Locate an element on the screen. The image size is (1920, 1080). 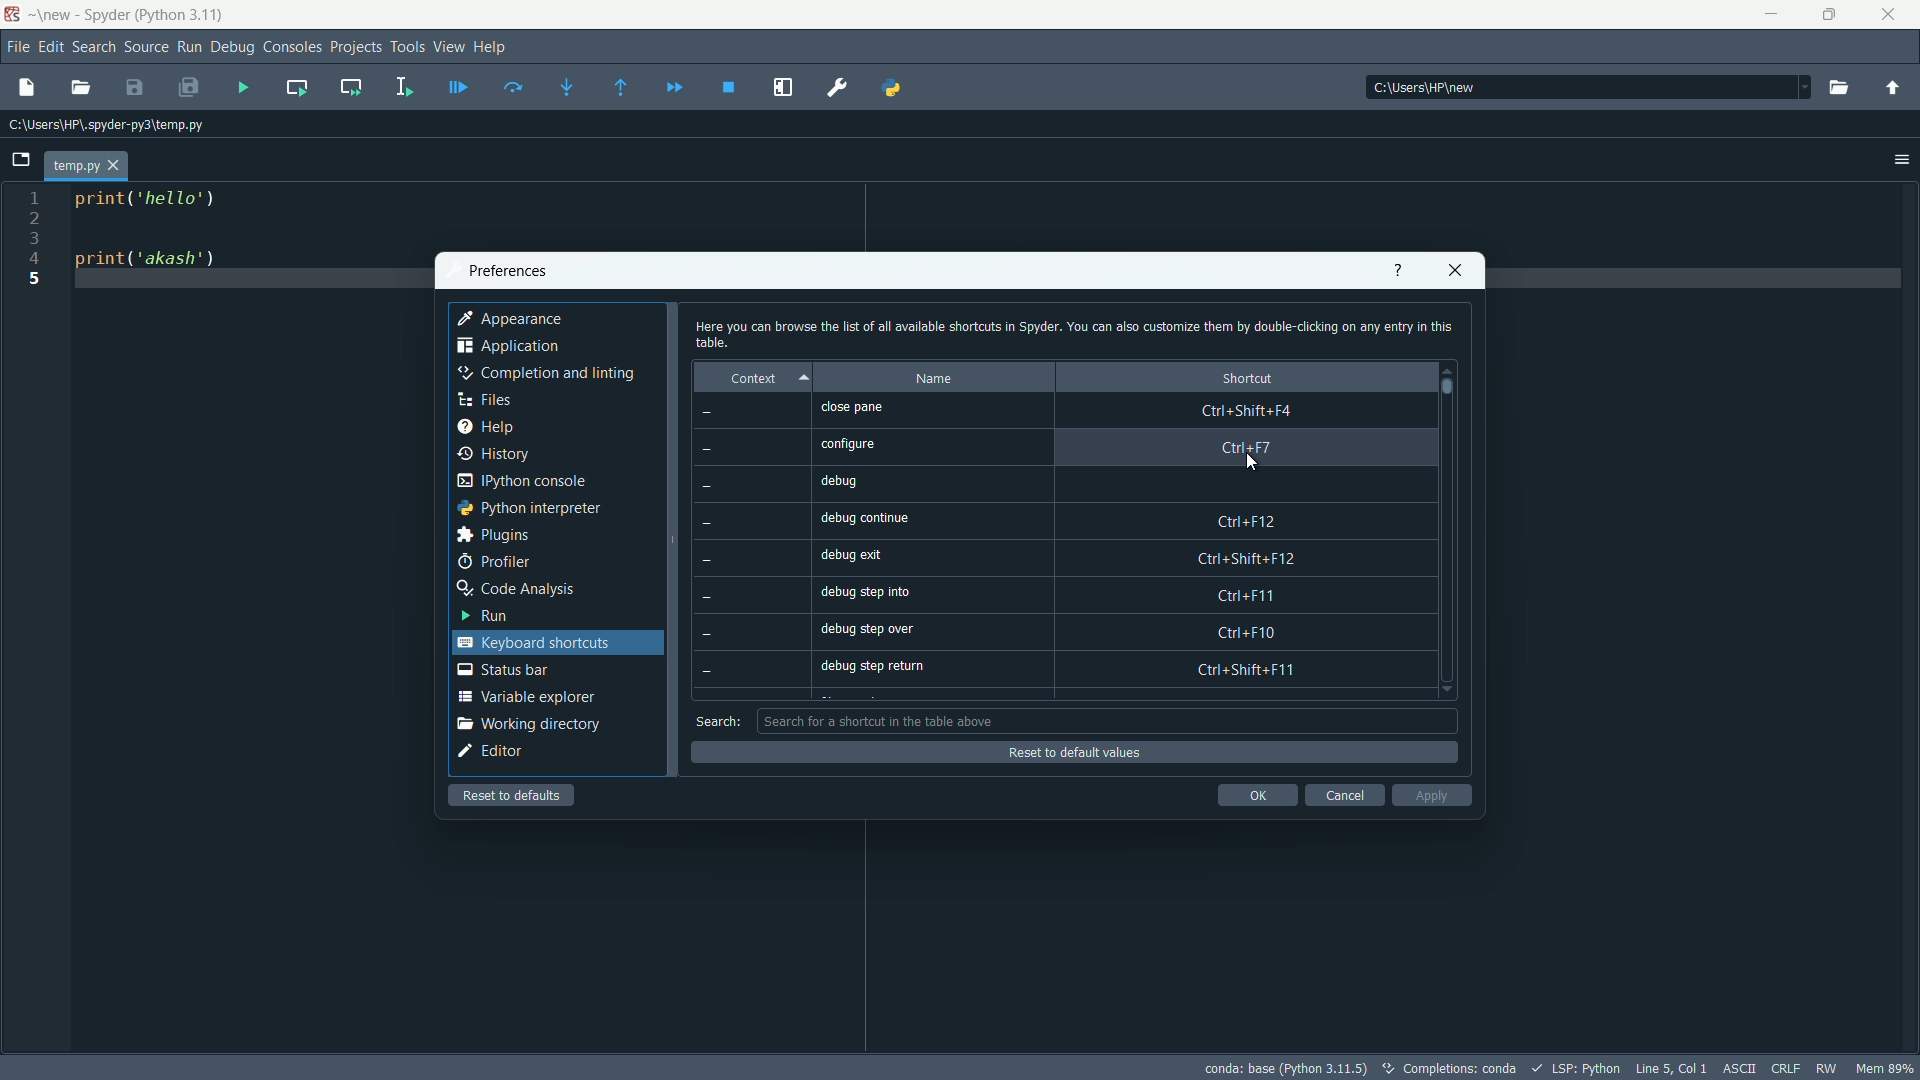
search menu is located at coordinates (95, 47).